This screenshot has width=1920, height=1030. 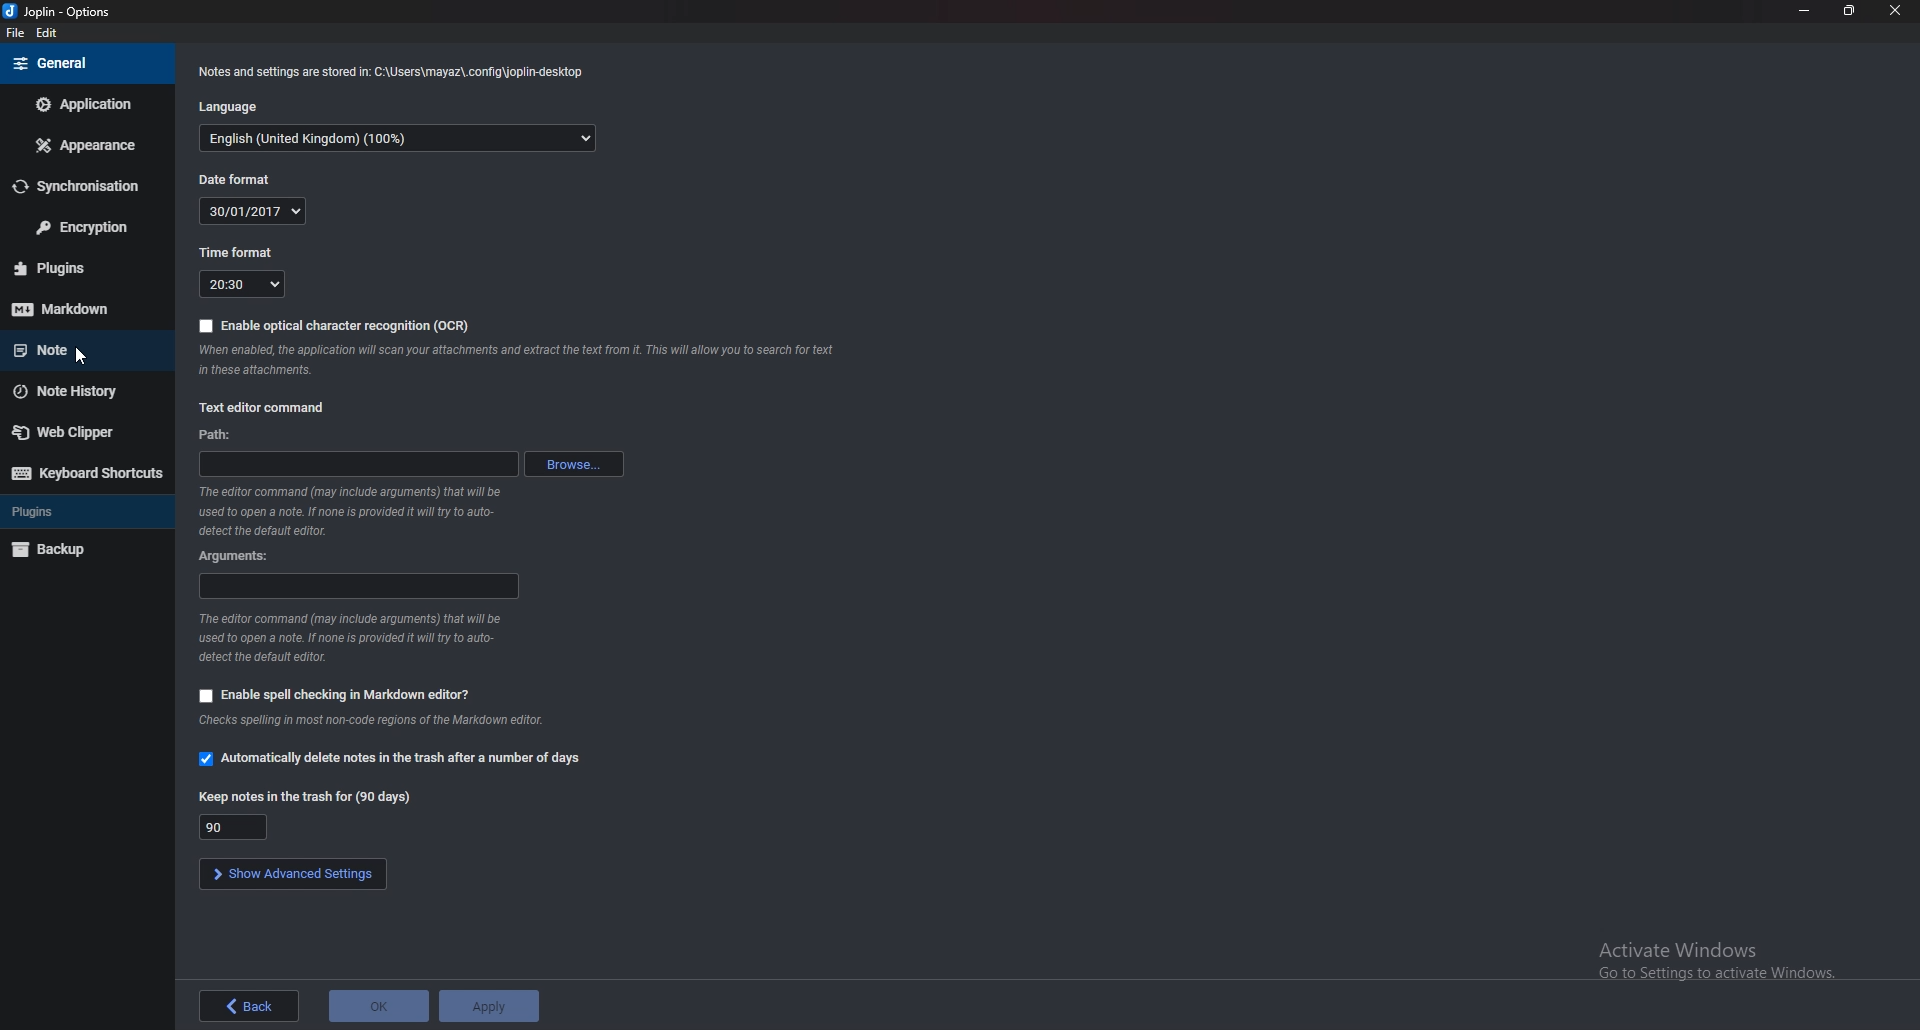 What do you see at coordinates (91, 145) in the screenshot?
I see `Appearance` at bounding box center [91, 145].